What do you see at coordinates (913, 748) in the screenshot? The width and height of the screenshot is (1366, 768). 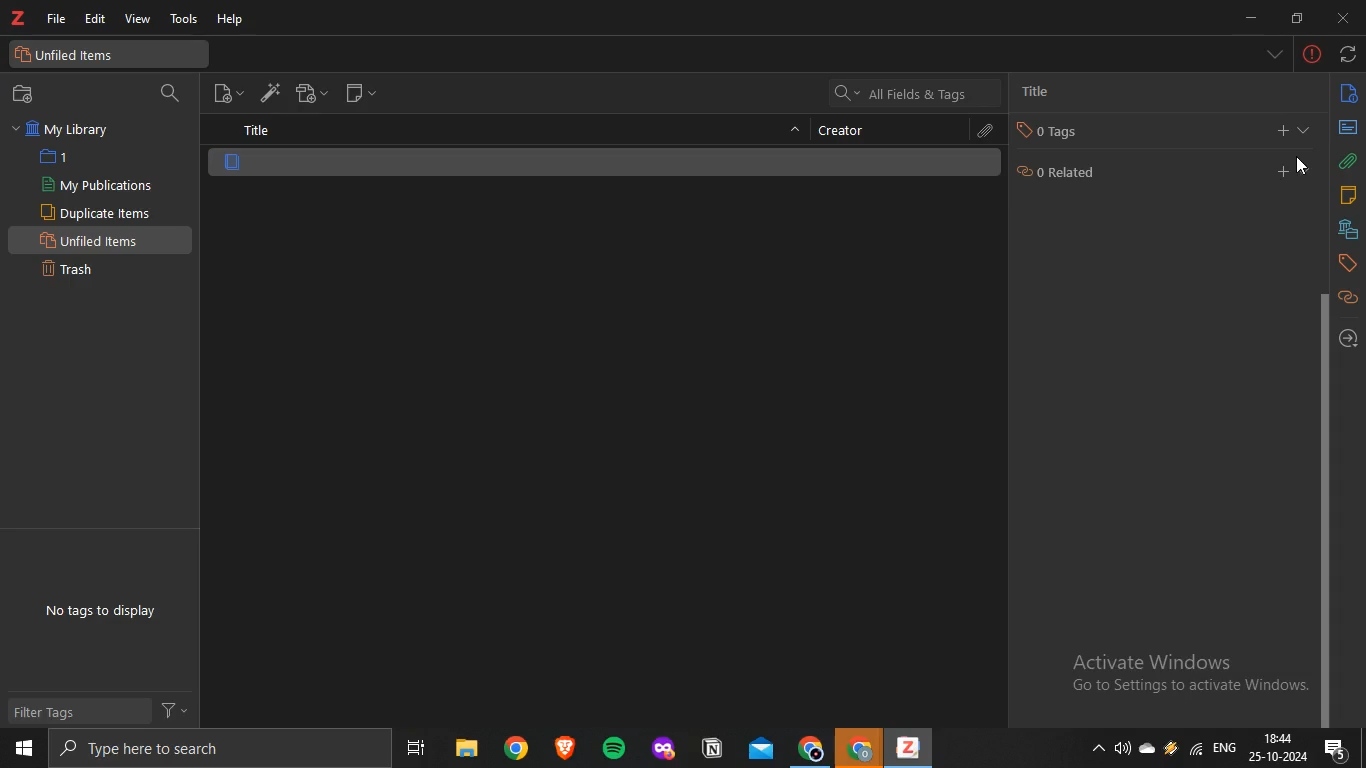 I see `app` at bounding box center [913, 748].